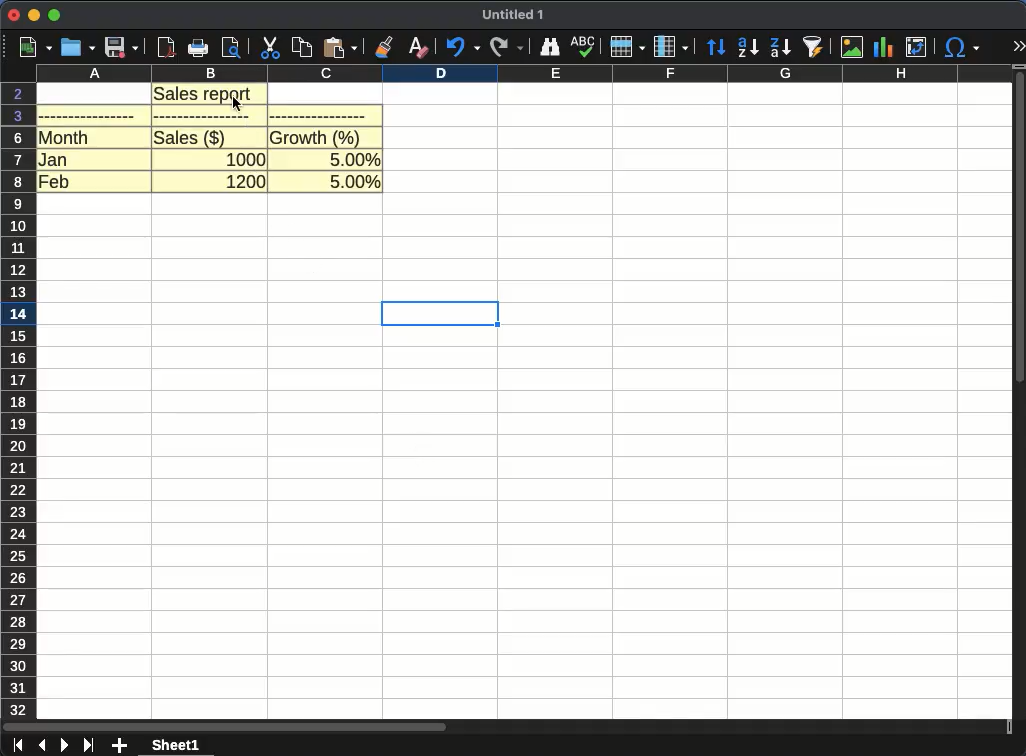 This screenshot has height=756, width=1026. I want to click on sheet 1, so click(176, 745).